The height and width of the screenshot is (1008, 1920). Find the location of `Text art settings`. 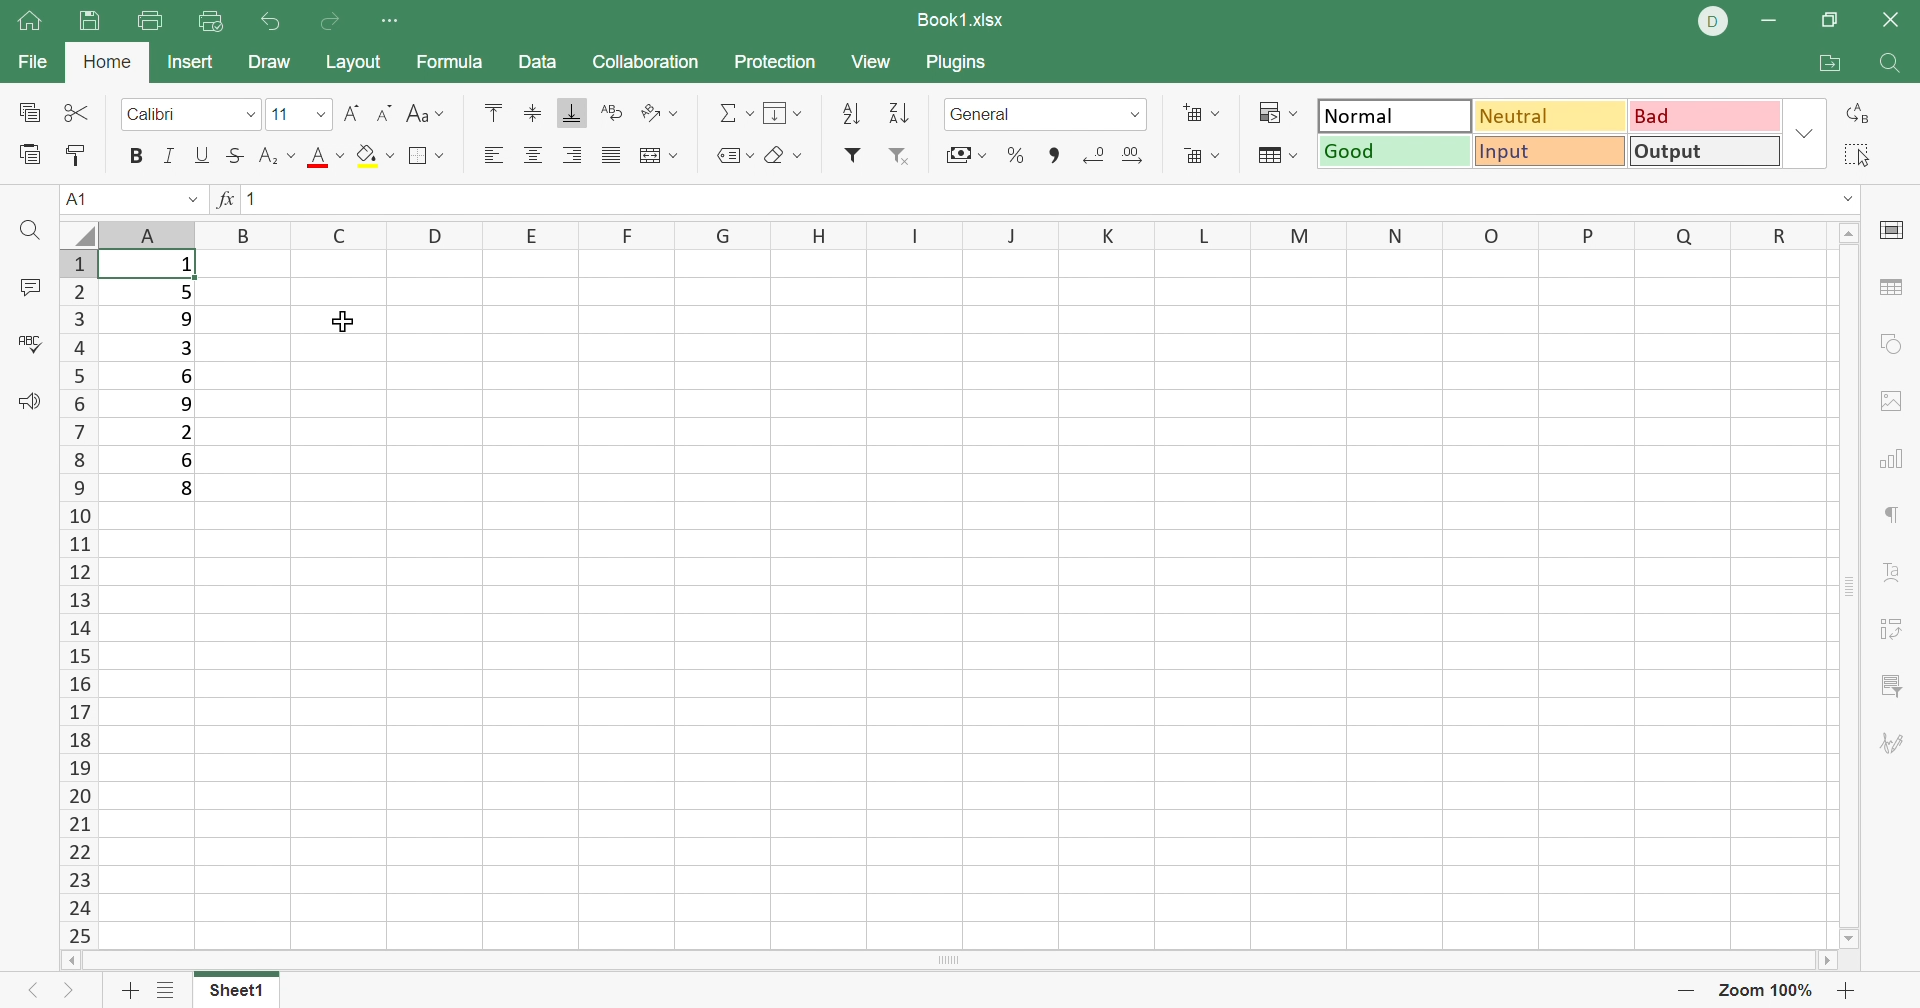

Text art settings is located at coordinates (1897, 574).